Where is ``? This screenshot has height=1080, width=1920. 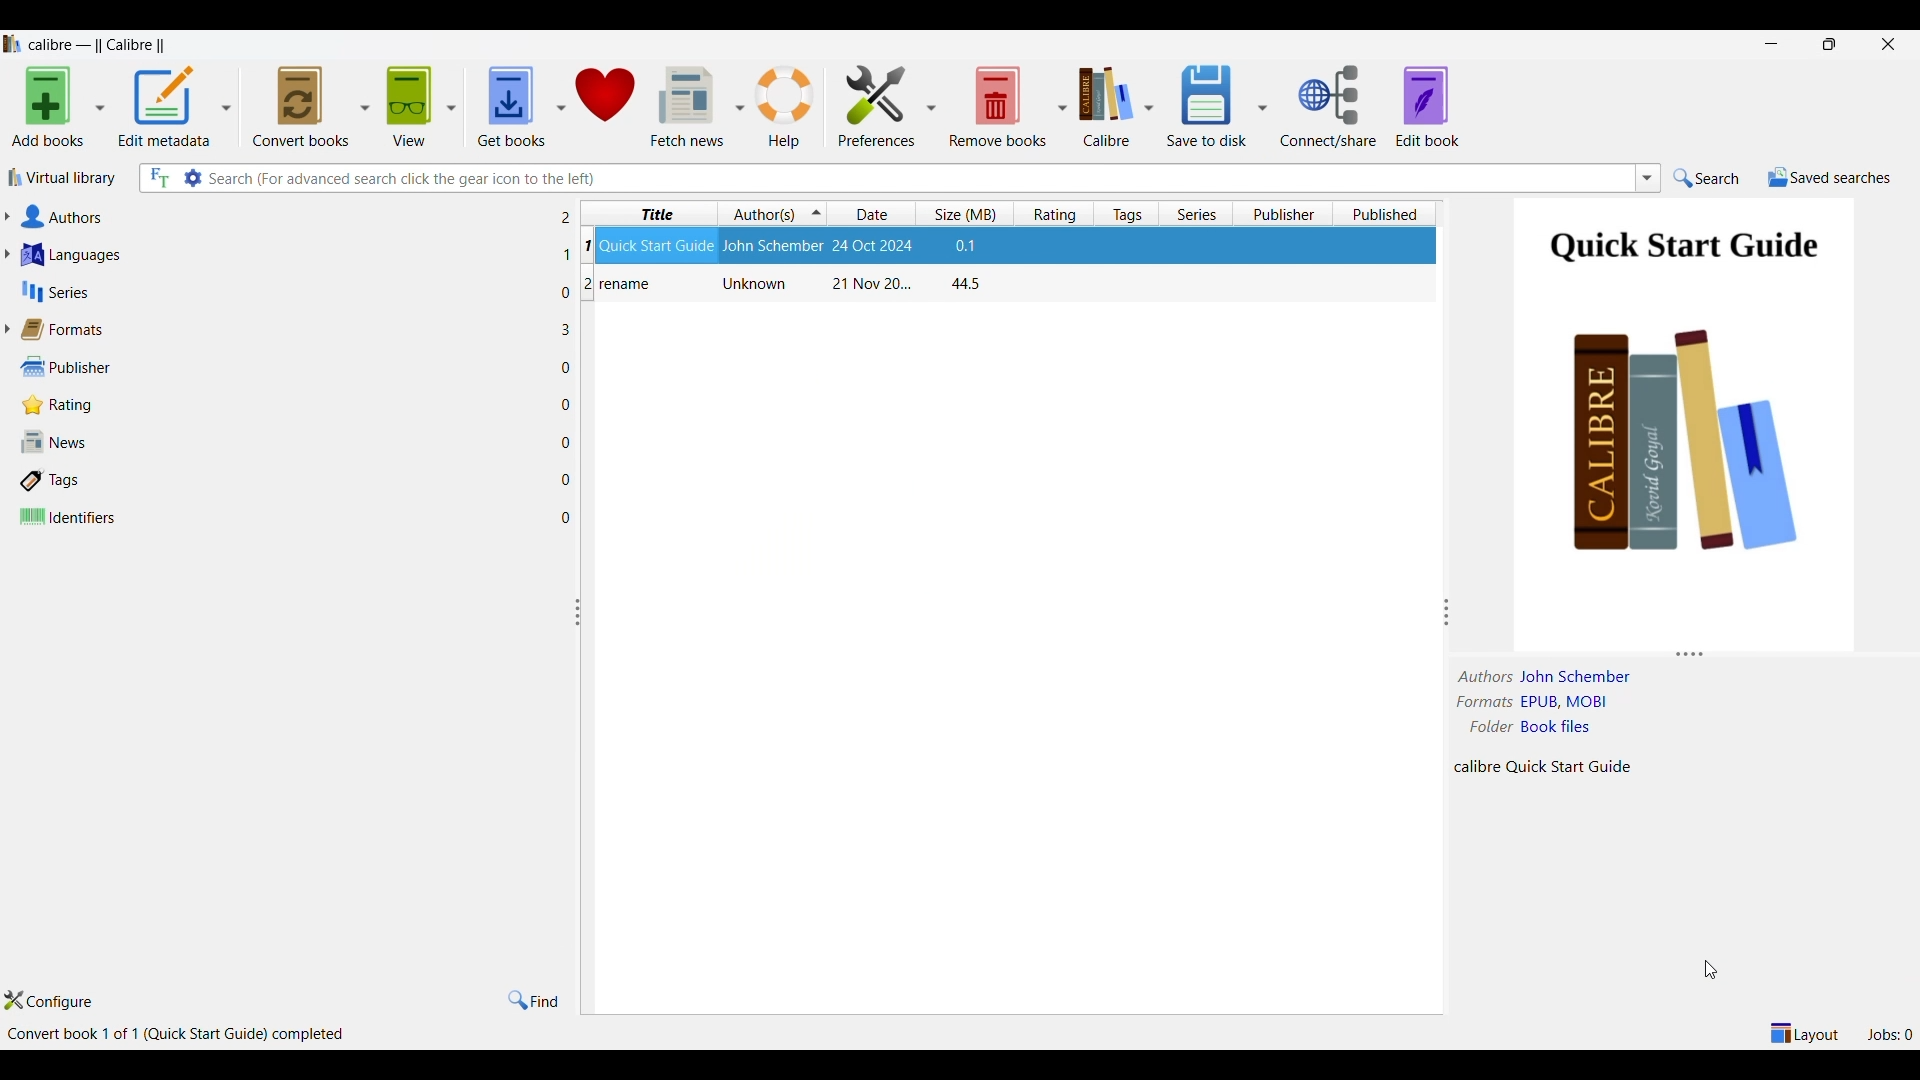  is located at coordinates (1681, 419).